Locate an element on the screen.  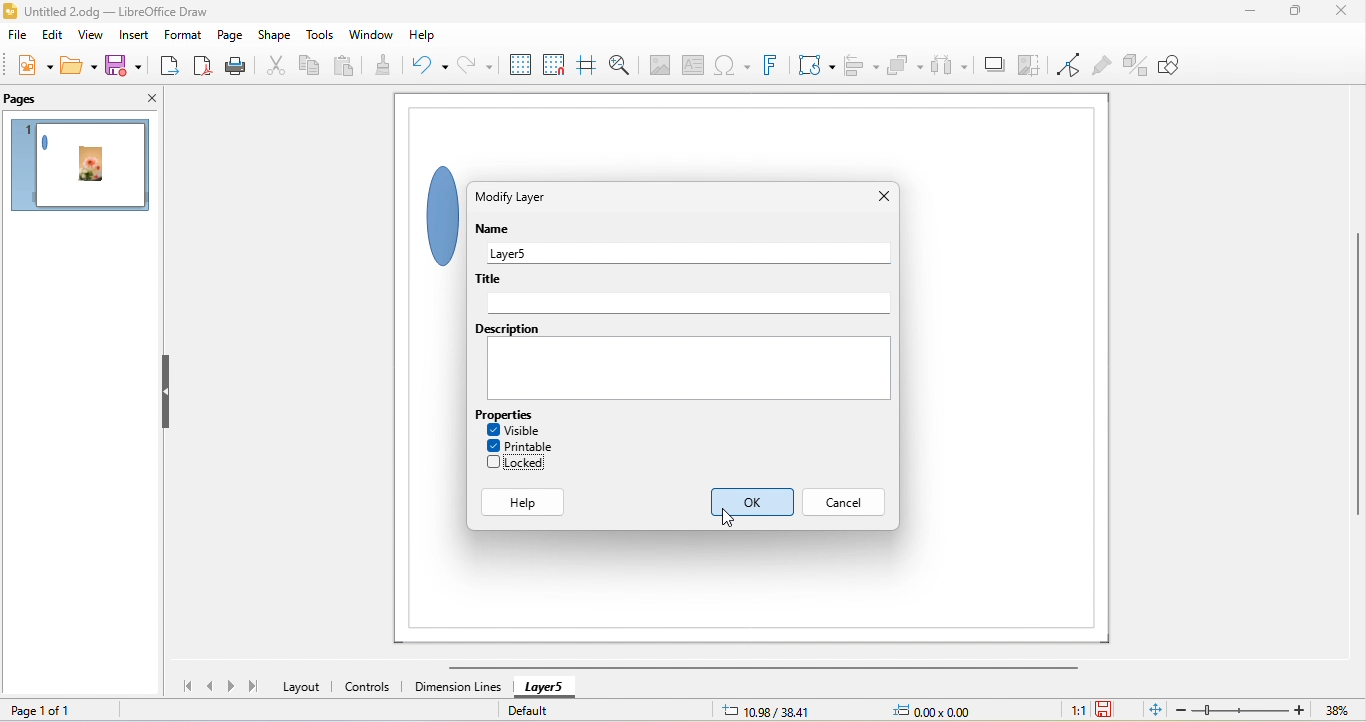
controls is located at coordinates (370, 688).